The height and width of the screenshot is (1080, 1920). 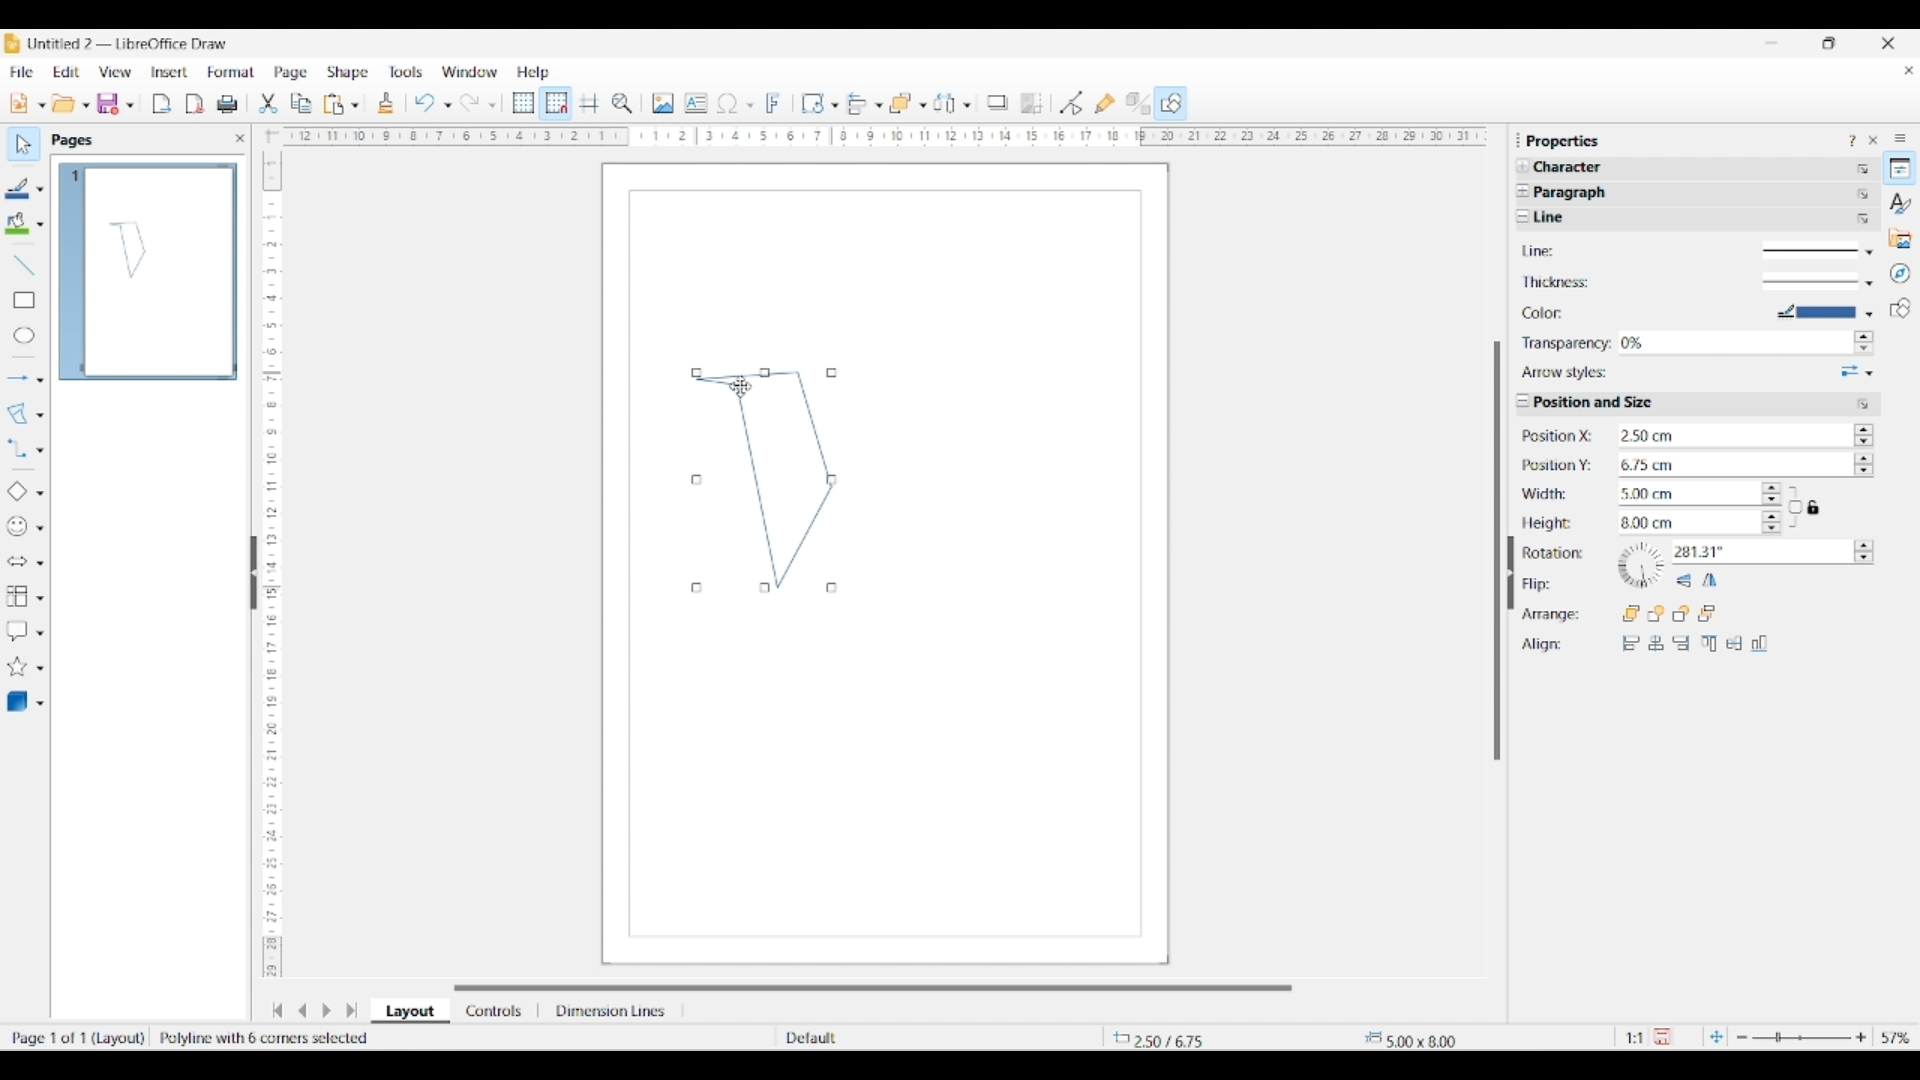 What do you see at coordinates (130, 106) in the screenshot?
I see `Save options` at bounding box center [130, 106].